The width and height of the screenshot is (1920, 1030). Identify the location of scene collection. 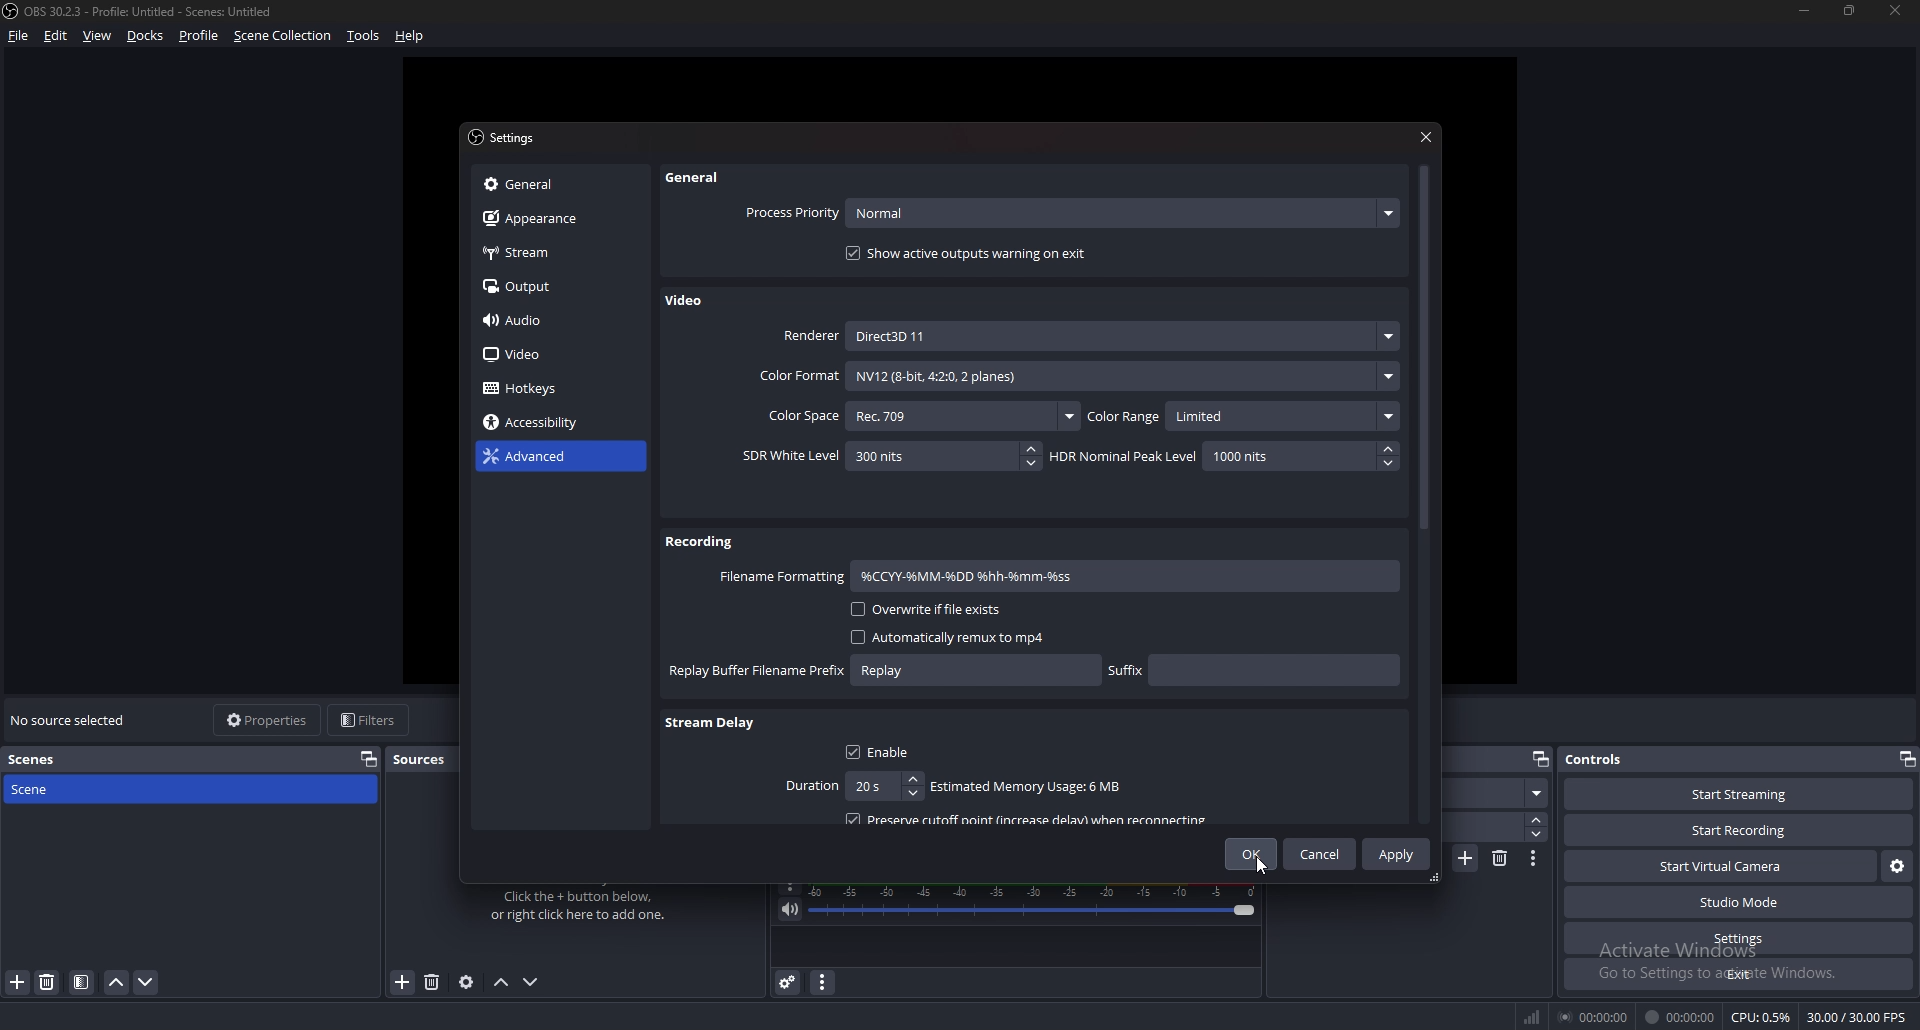
(284, 35).